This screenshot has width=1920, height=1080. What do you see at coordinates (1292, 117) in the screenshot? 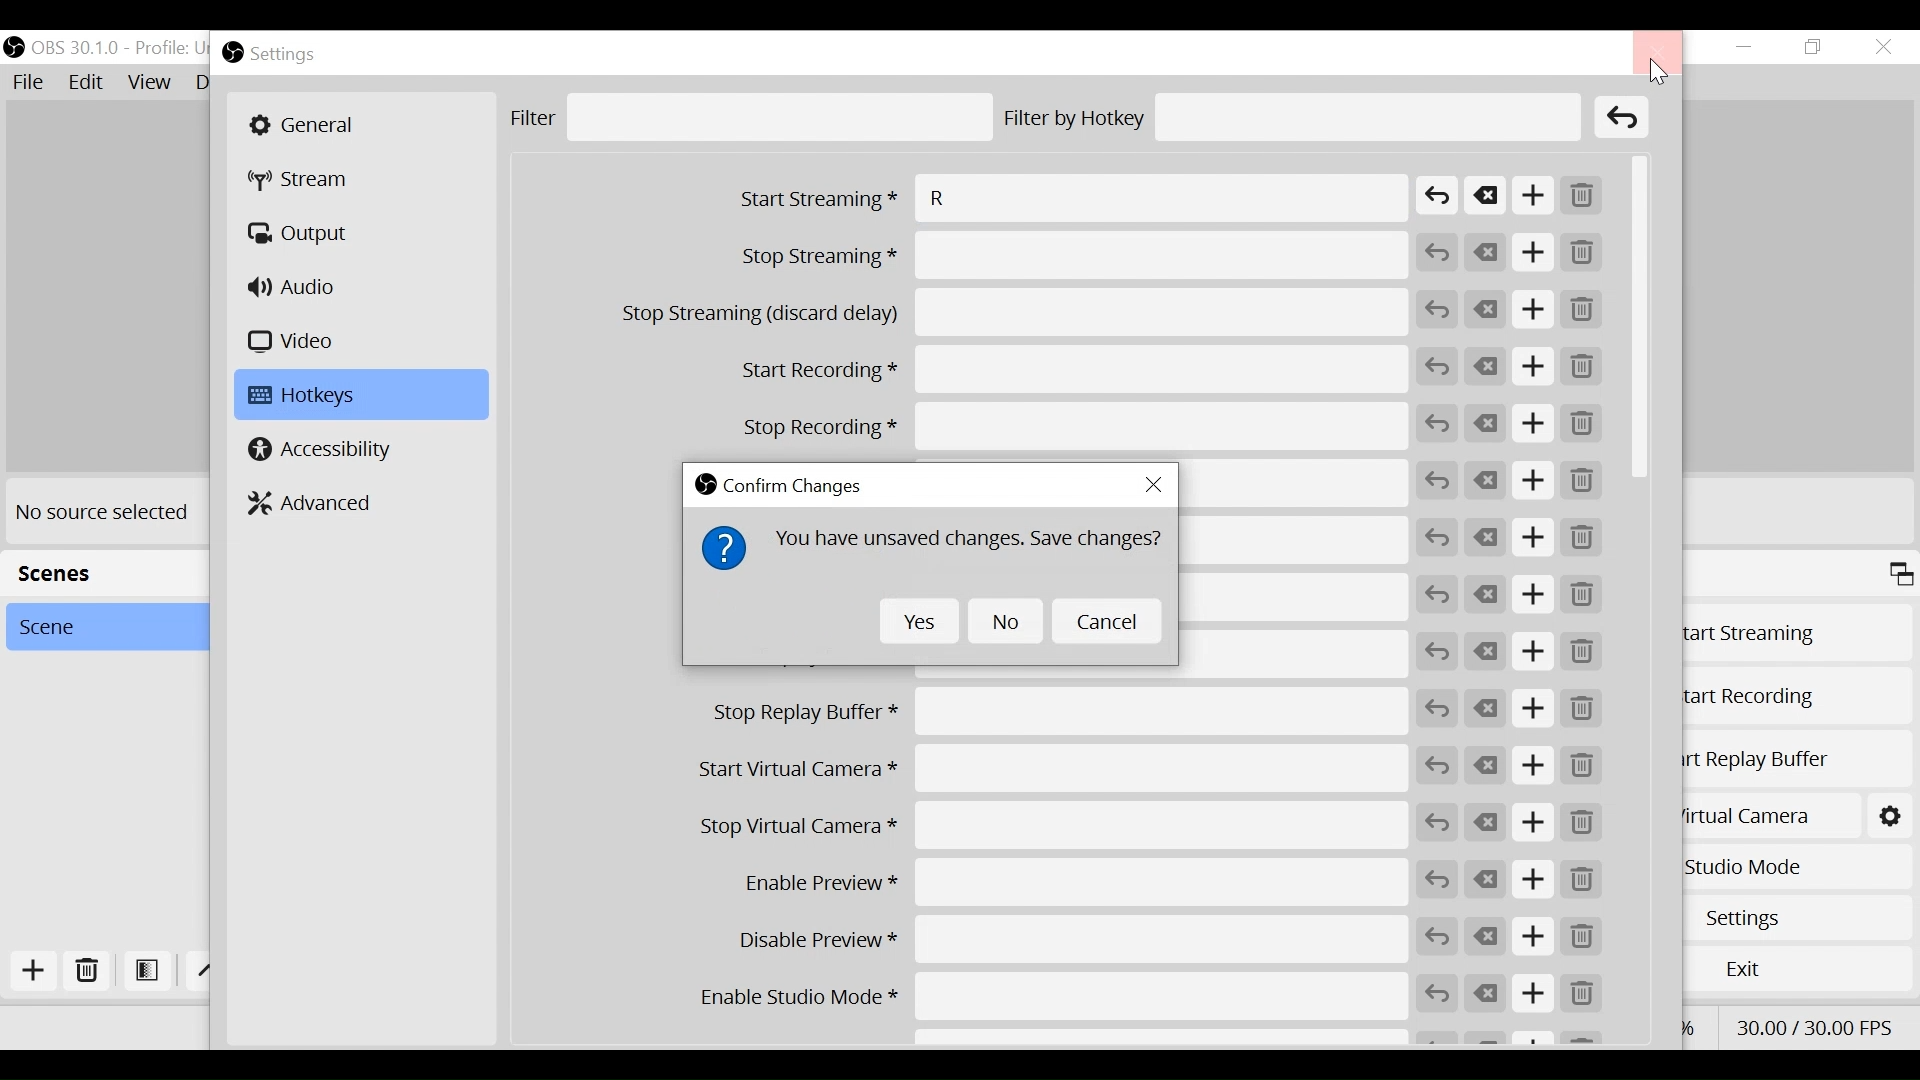
I see `Filter by Hotkey` at bounding box center [1292, 117].